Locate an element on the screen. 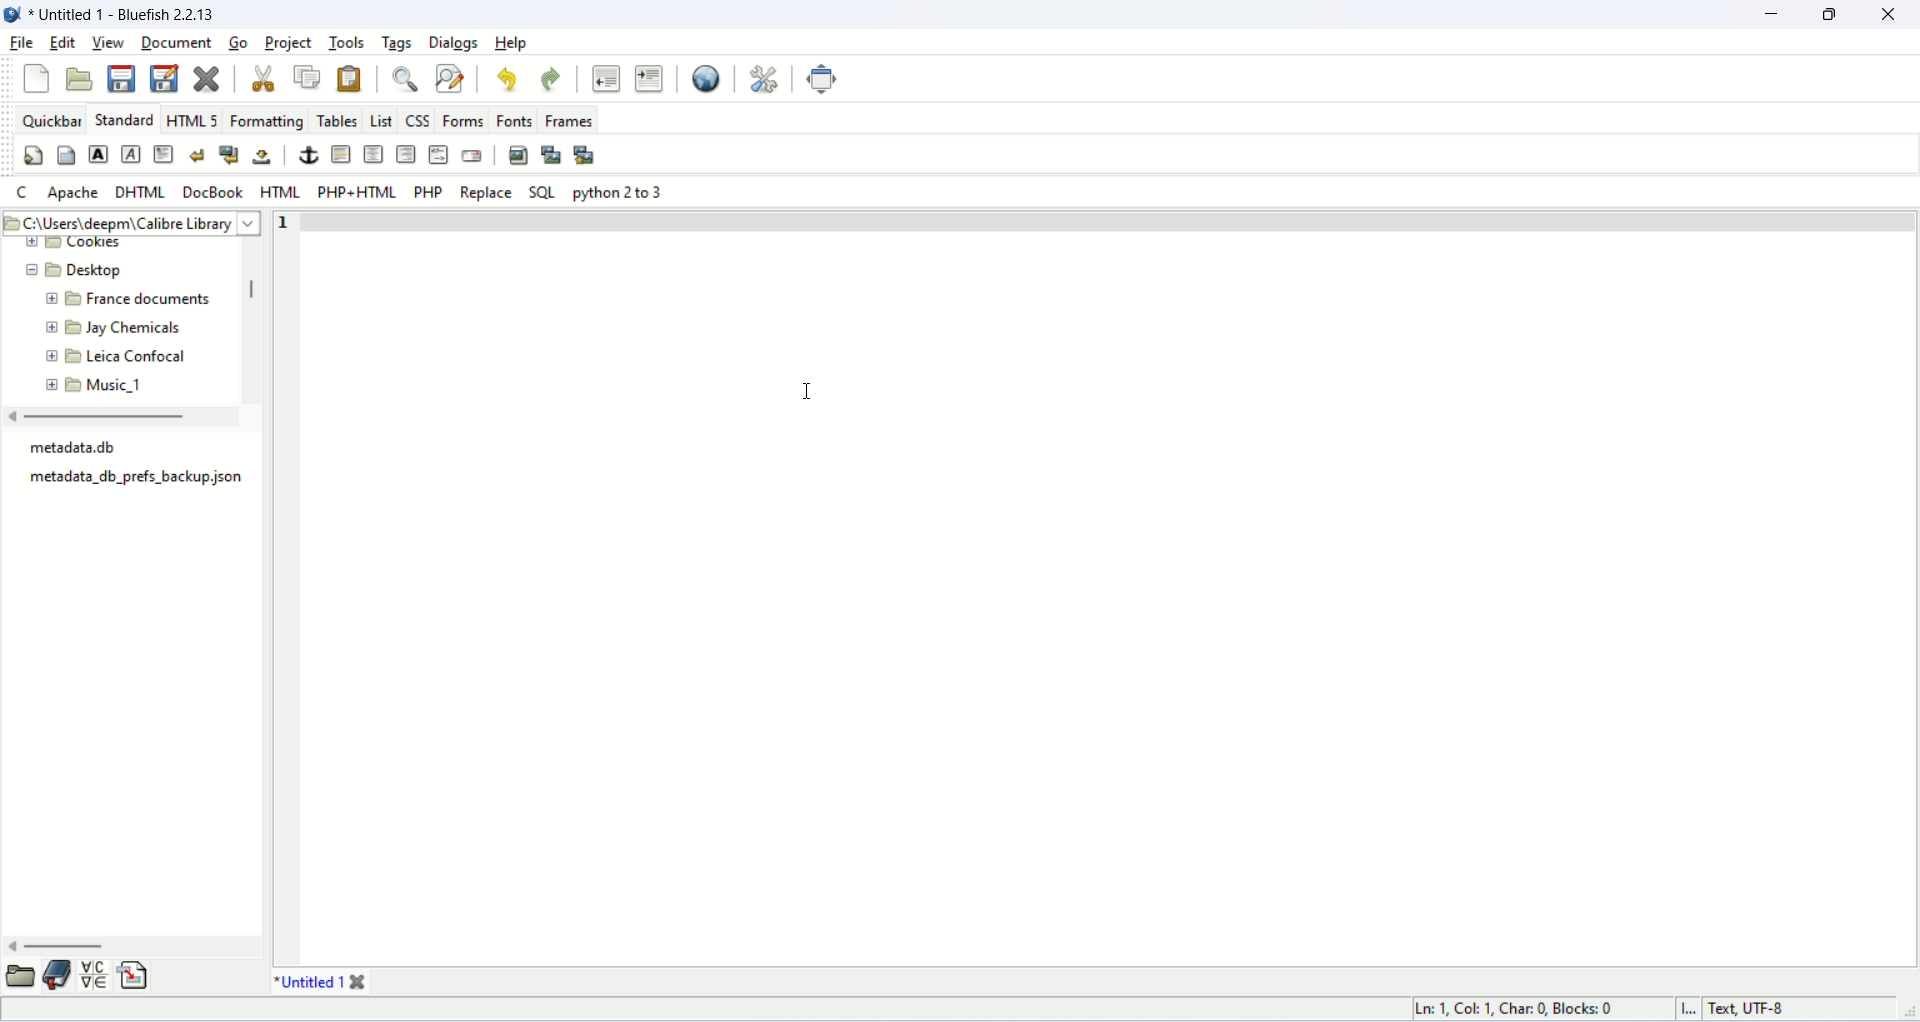 This screenshot has height=1022, width=1920. char map is located at coordinates (94, 976).